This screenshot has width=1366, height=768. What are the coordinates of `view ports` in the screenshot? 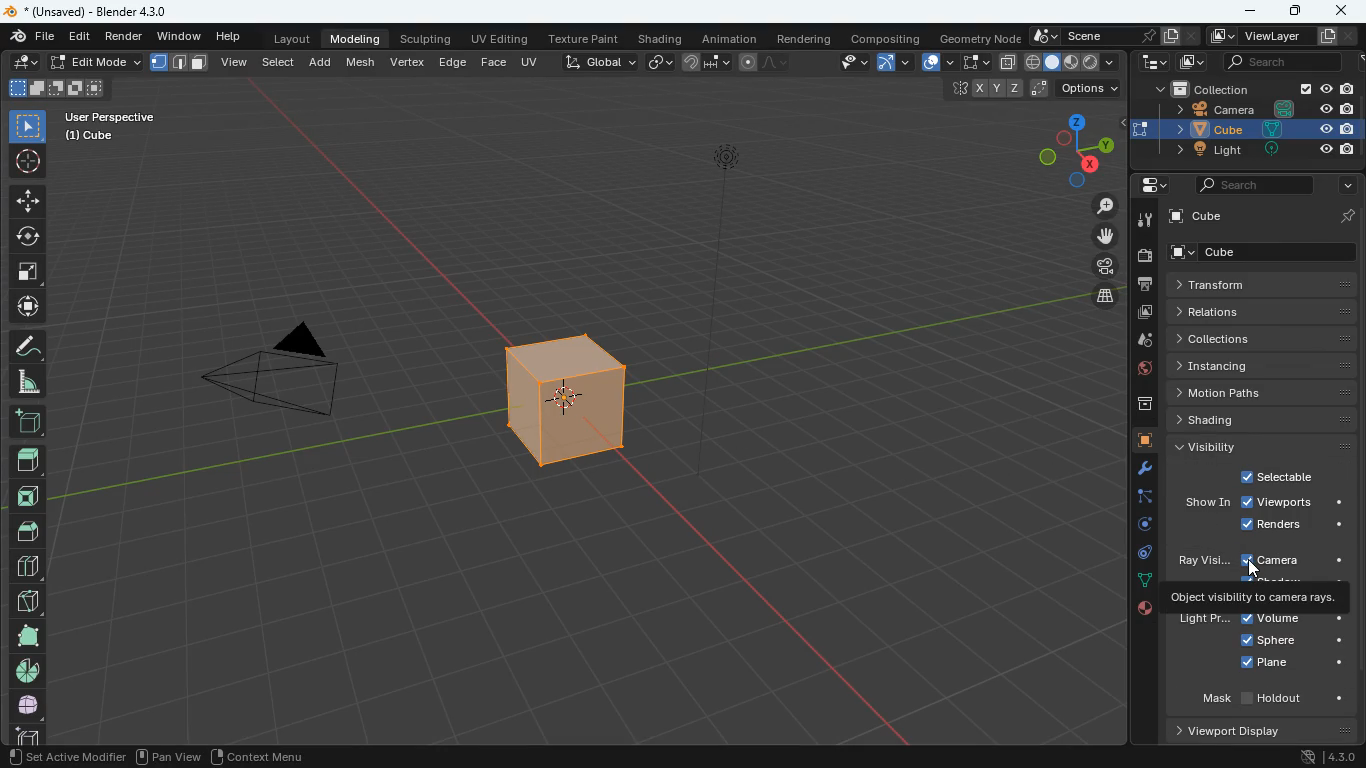 It's located at (1291, 504).